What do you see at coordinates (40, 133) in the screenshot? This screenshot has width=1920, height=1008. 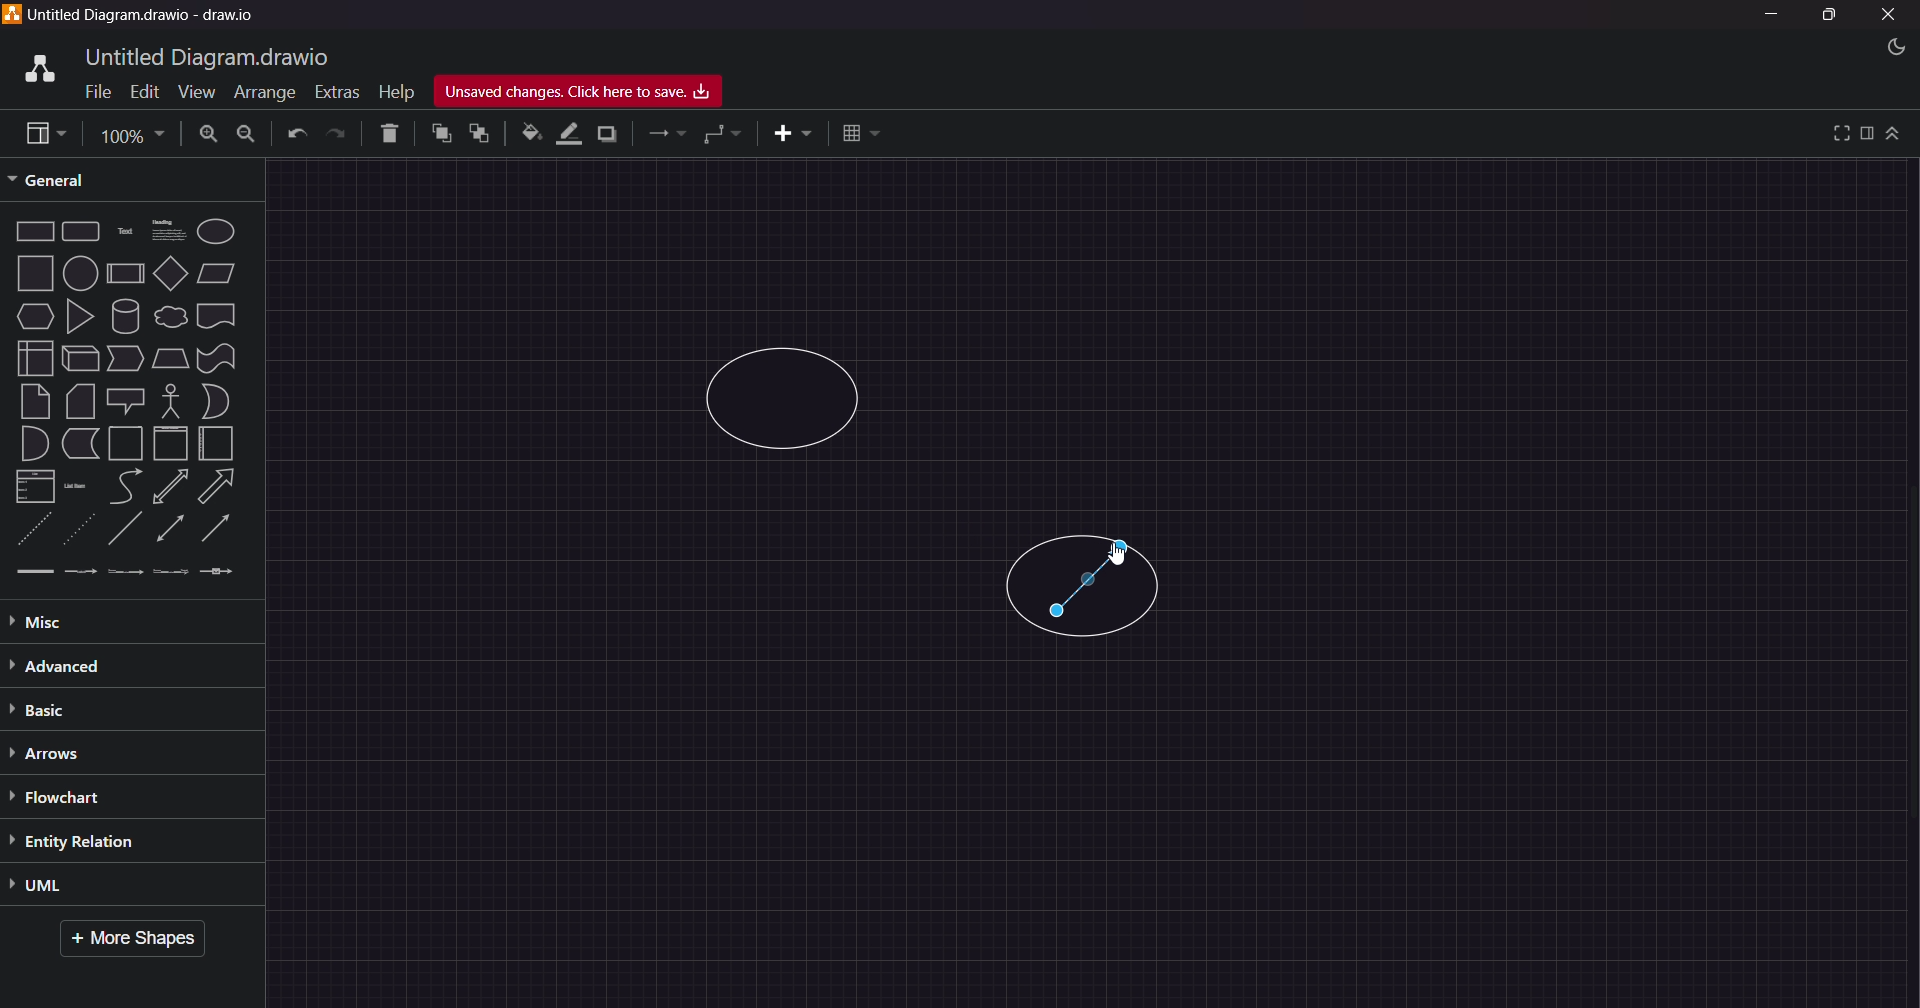 I see `view` at bounding box center [40, 133].